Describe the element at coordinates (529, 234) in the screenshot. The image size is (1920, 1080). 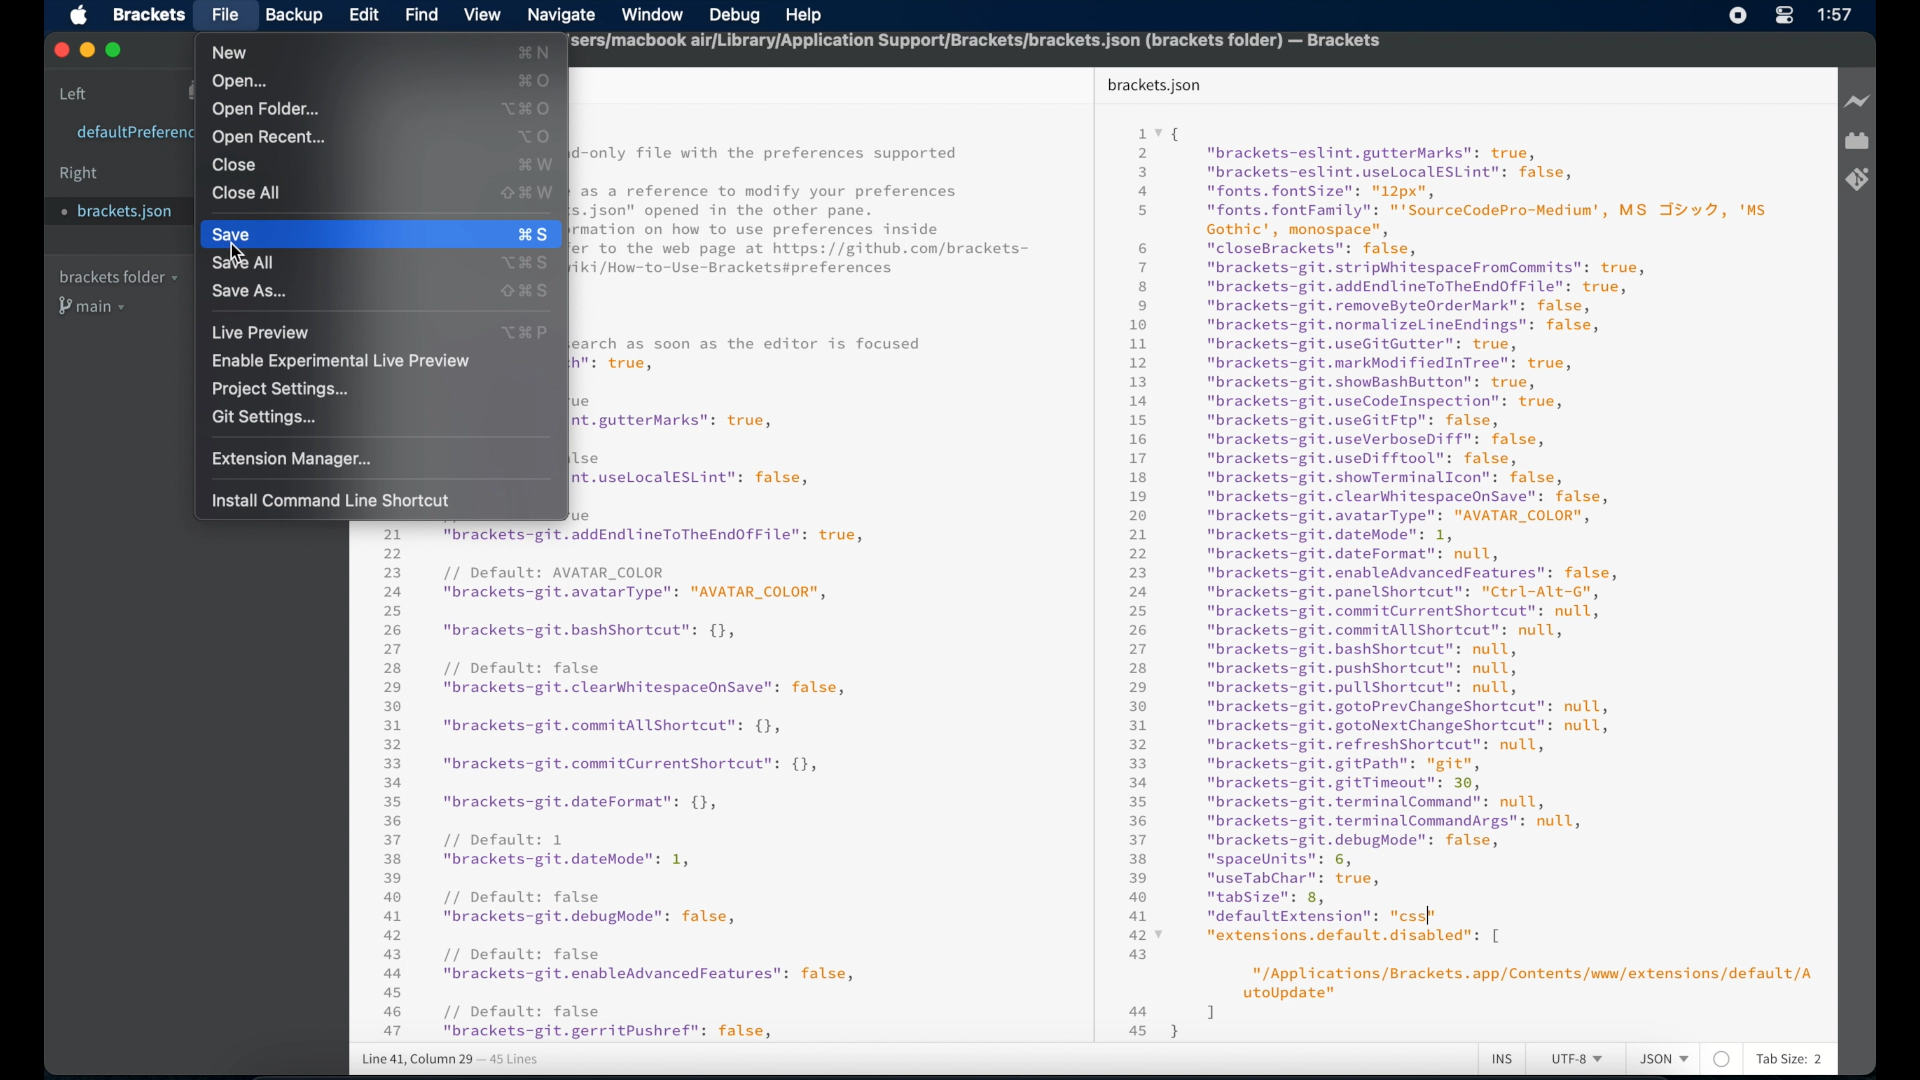
I see `save shortcut` at that location.